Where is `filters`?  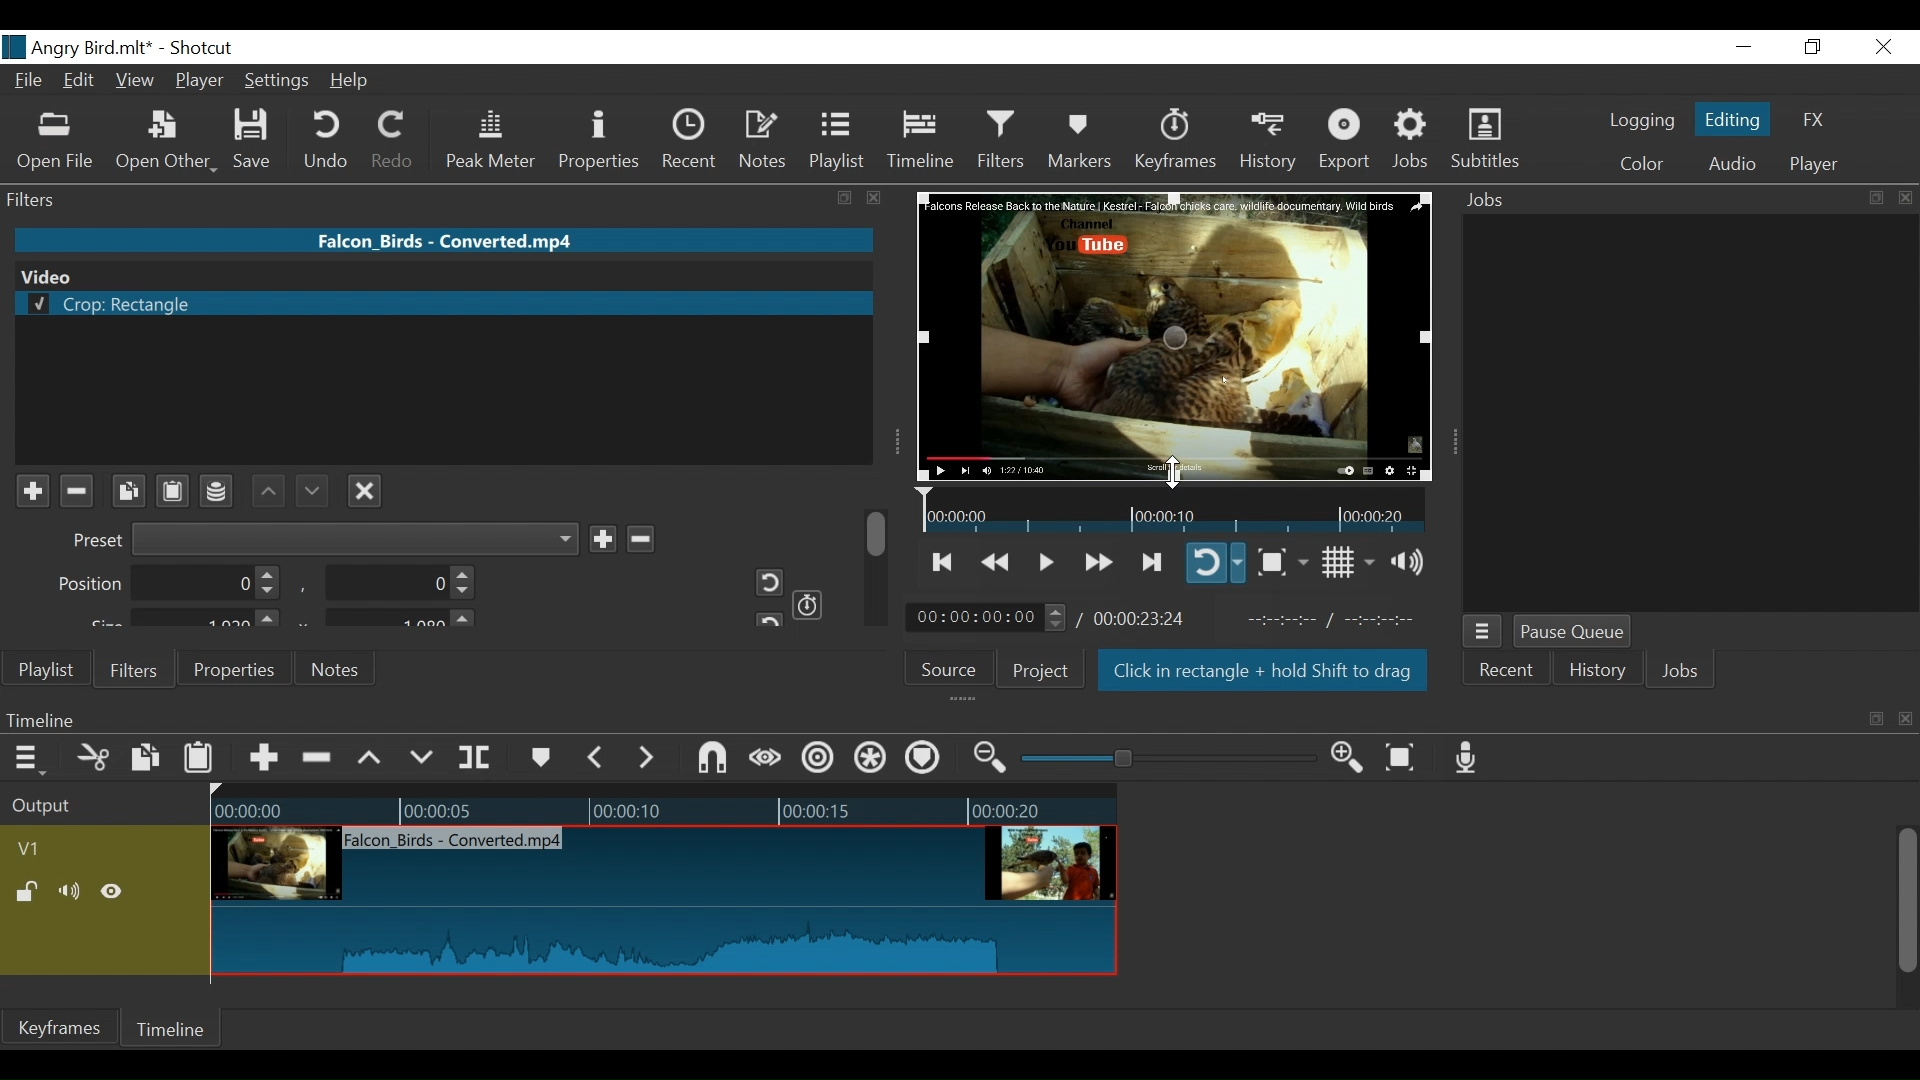 filters is located at coordinates (406, 198).